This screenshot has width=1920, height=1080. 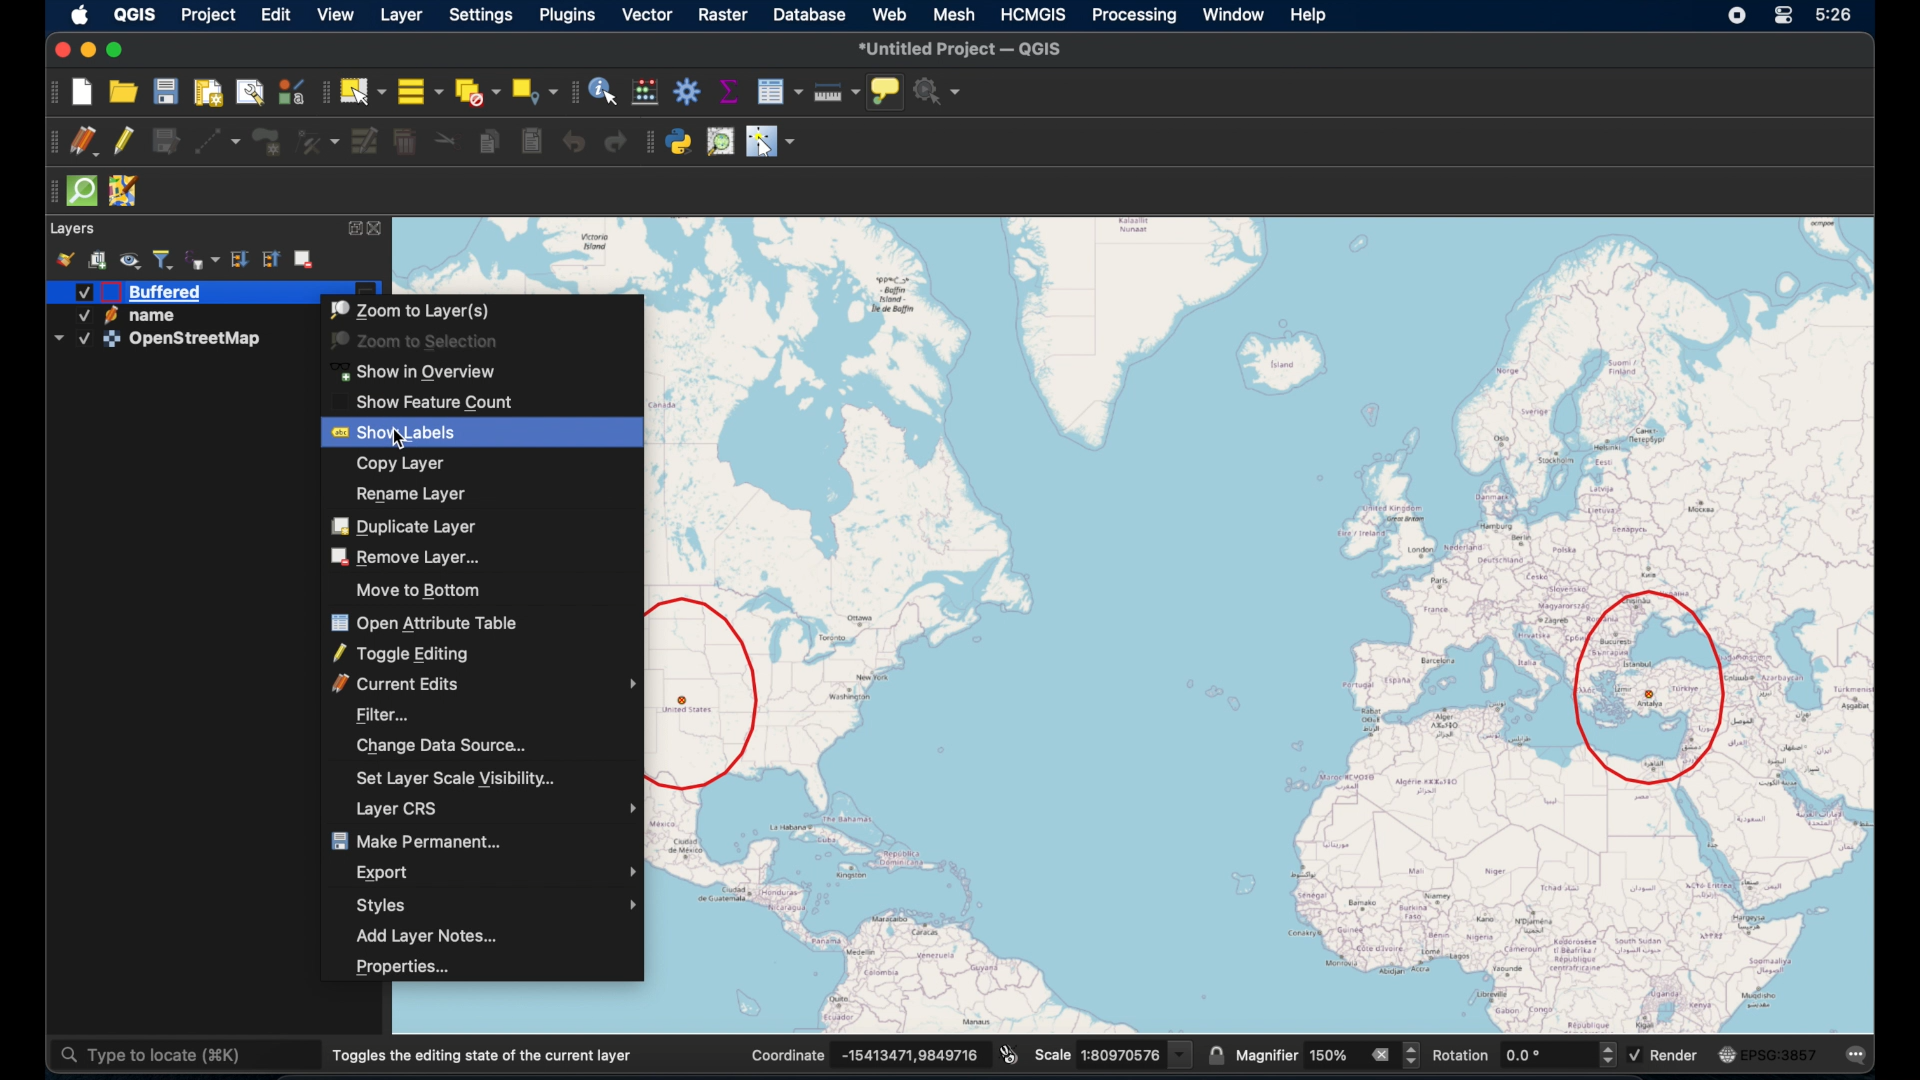 I want to click on help, so click(x=1317, y=17).